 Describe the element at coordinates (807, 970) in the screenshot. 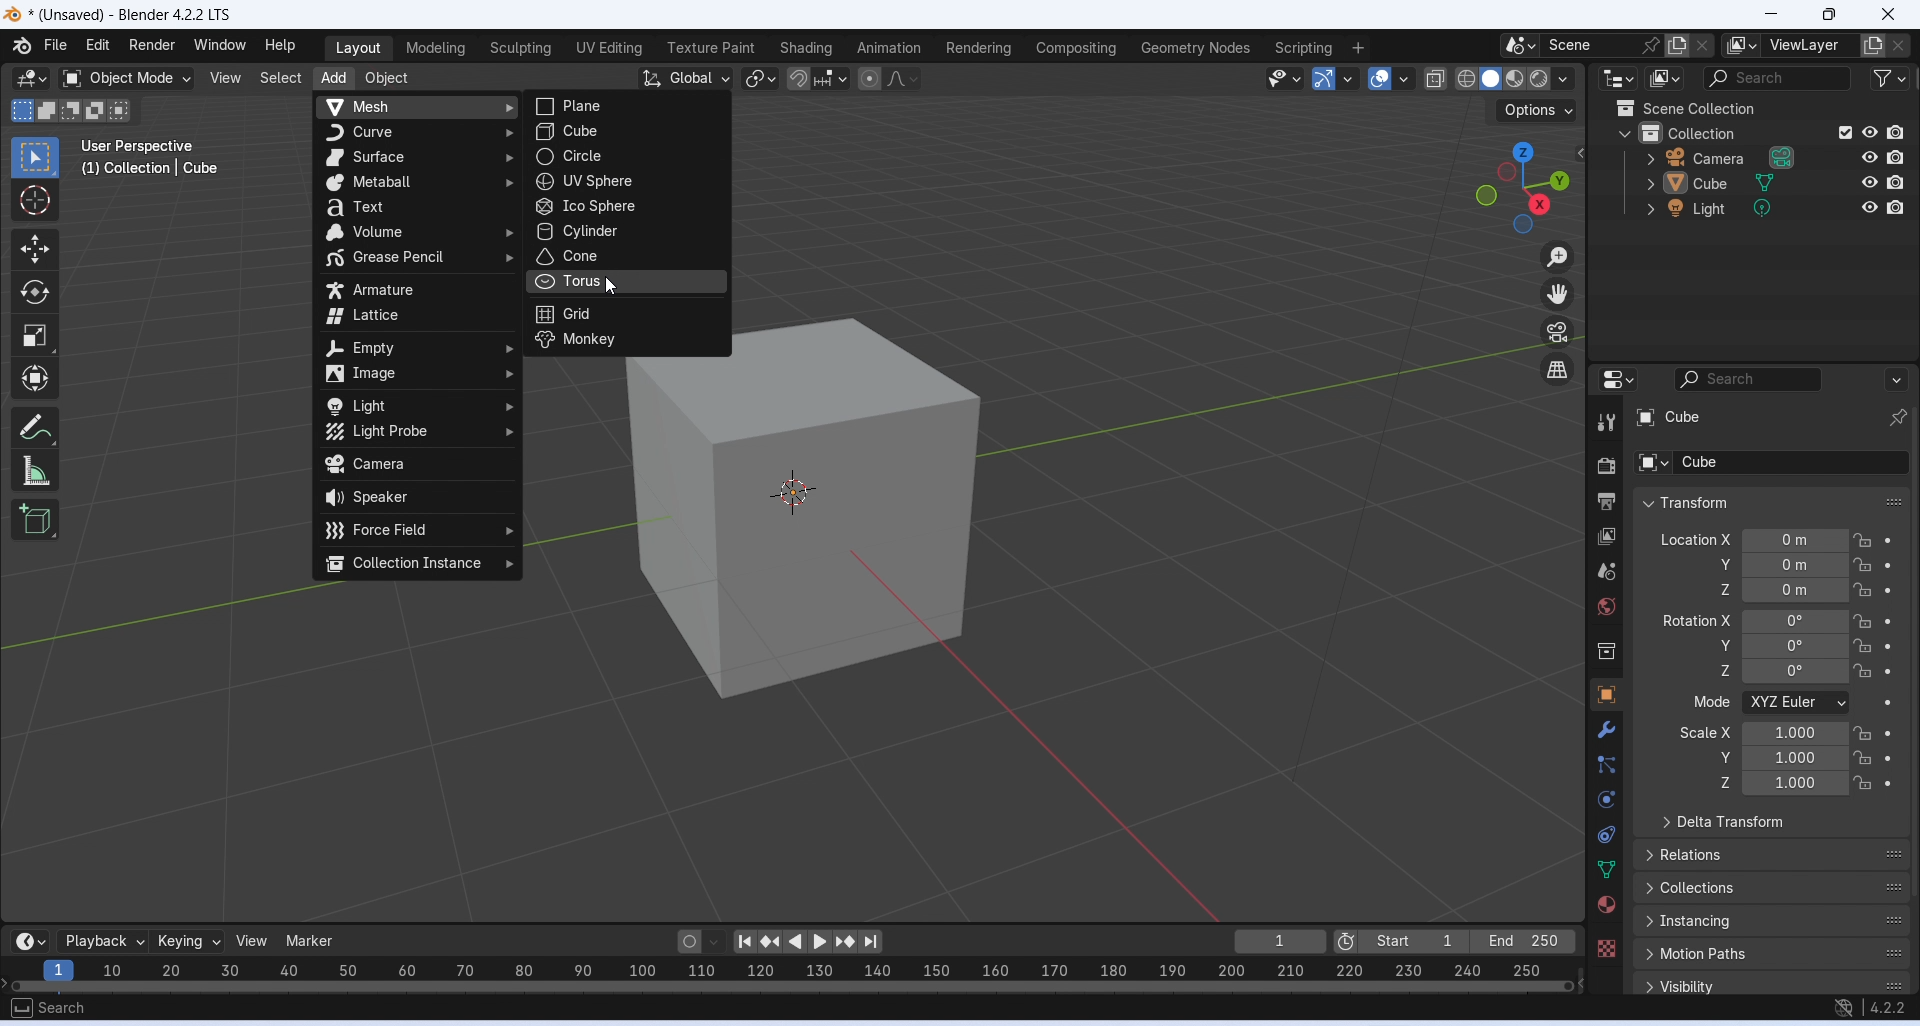

I see `scale` at that location.